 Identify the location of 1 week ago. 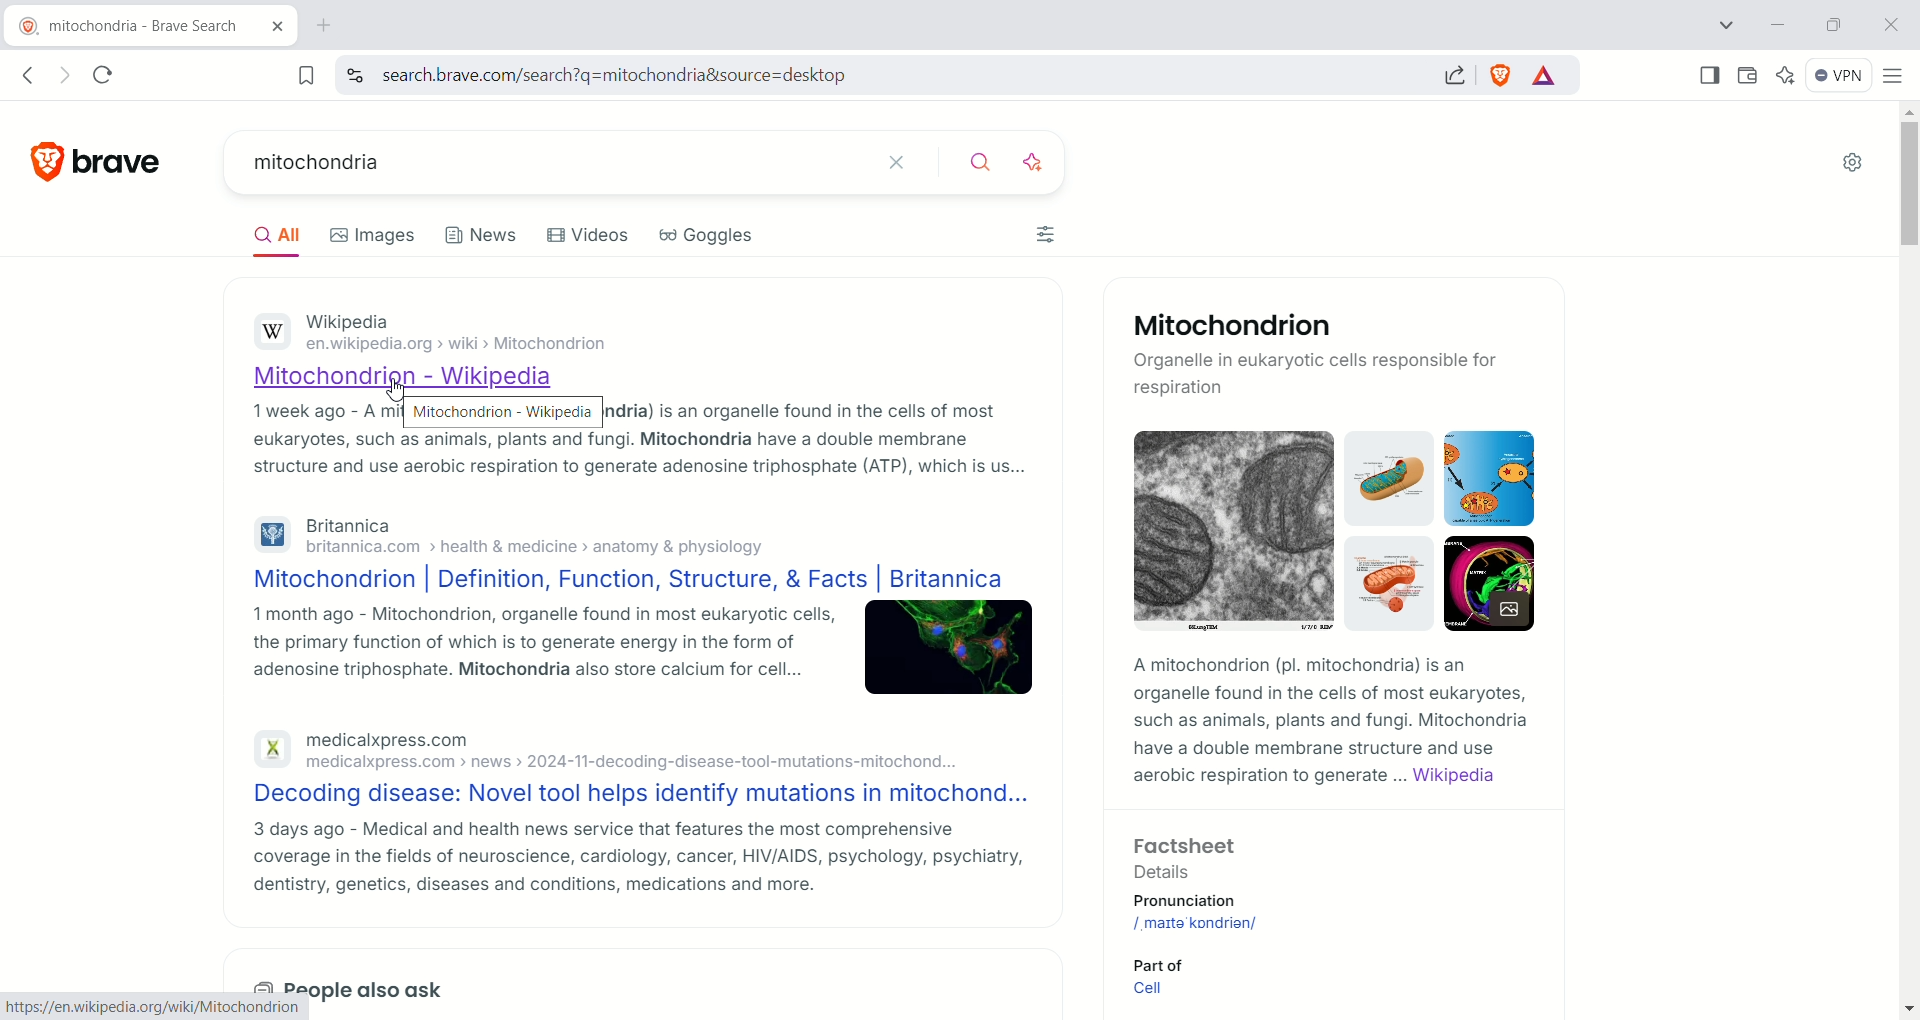
(297, 409).